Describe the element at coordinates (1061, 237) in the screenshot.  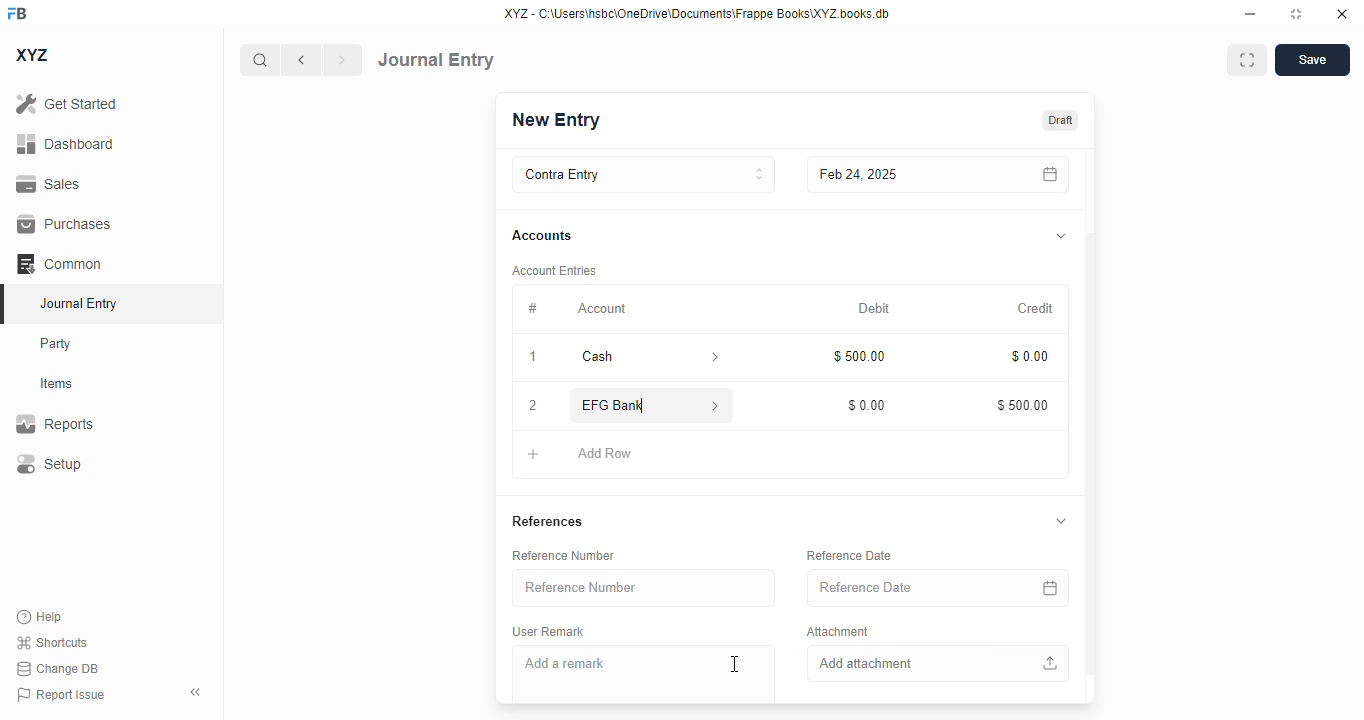
I see `toggle expand/collapse` at that location.